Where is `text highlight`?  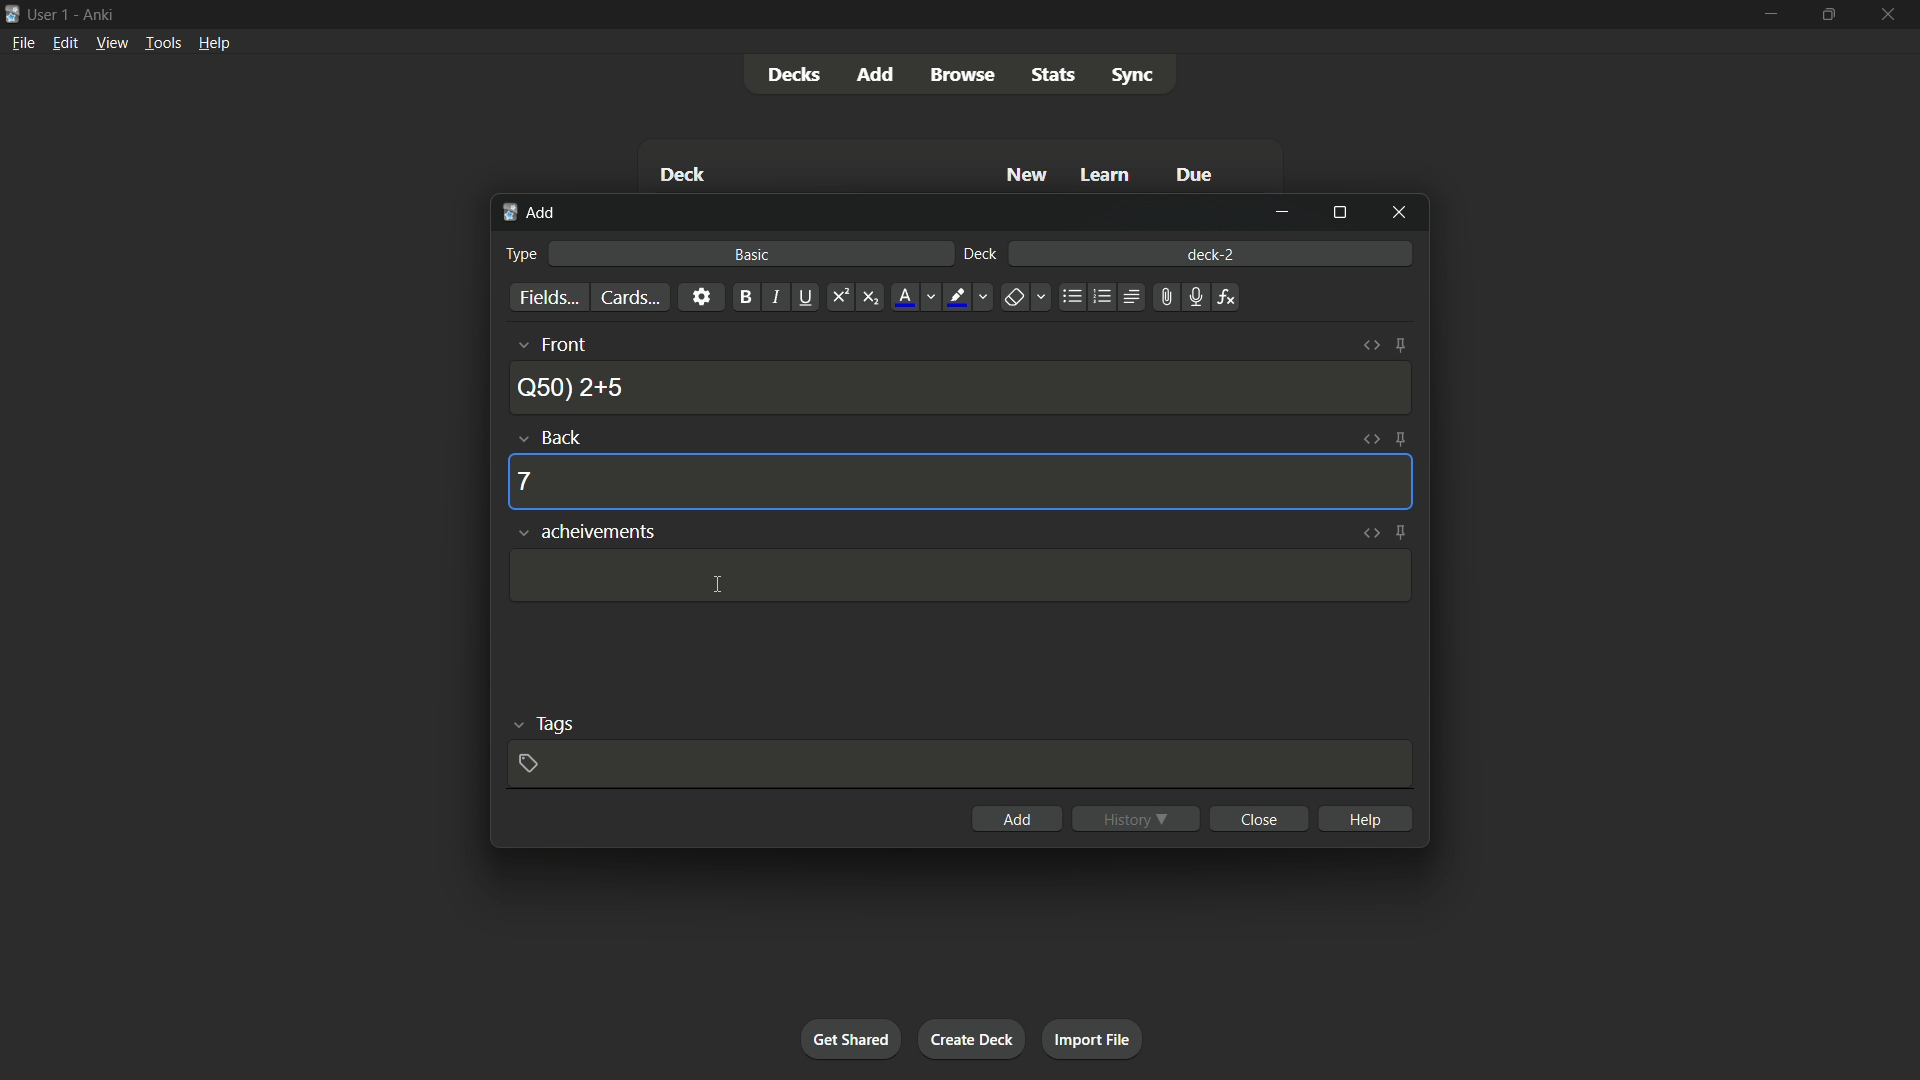 text highlight is located at coordinates (971, 299).